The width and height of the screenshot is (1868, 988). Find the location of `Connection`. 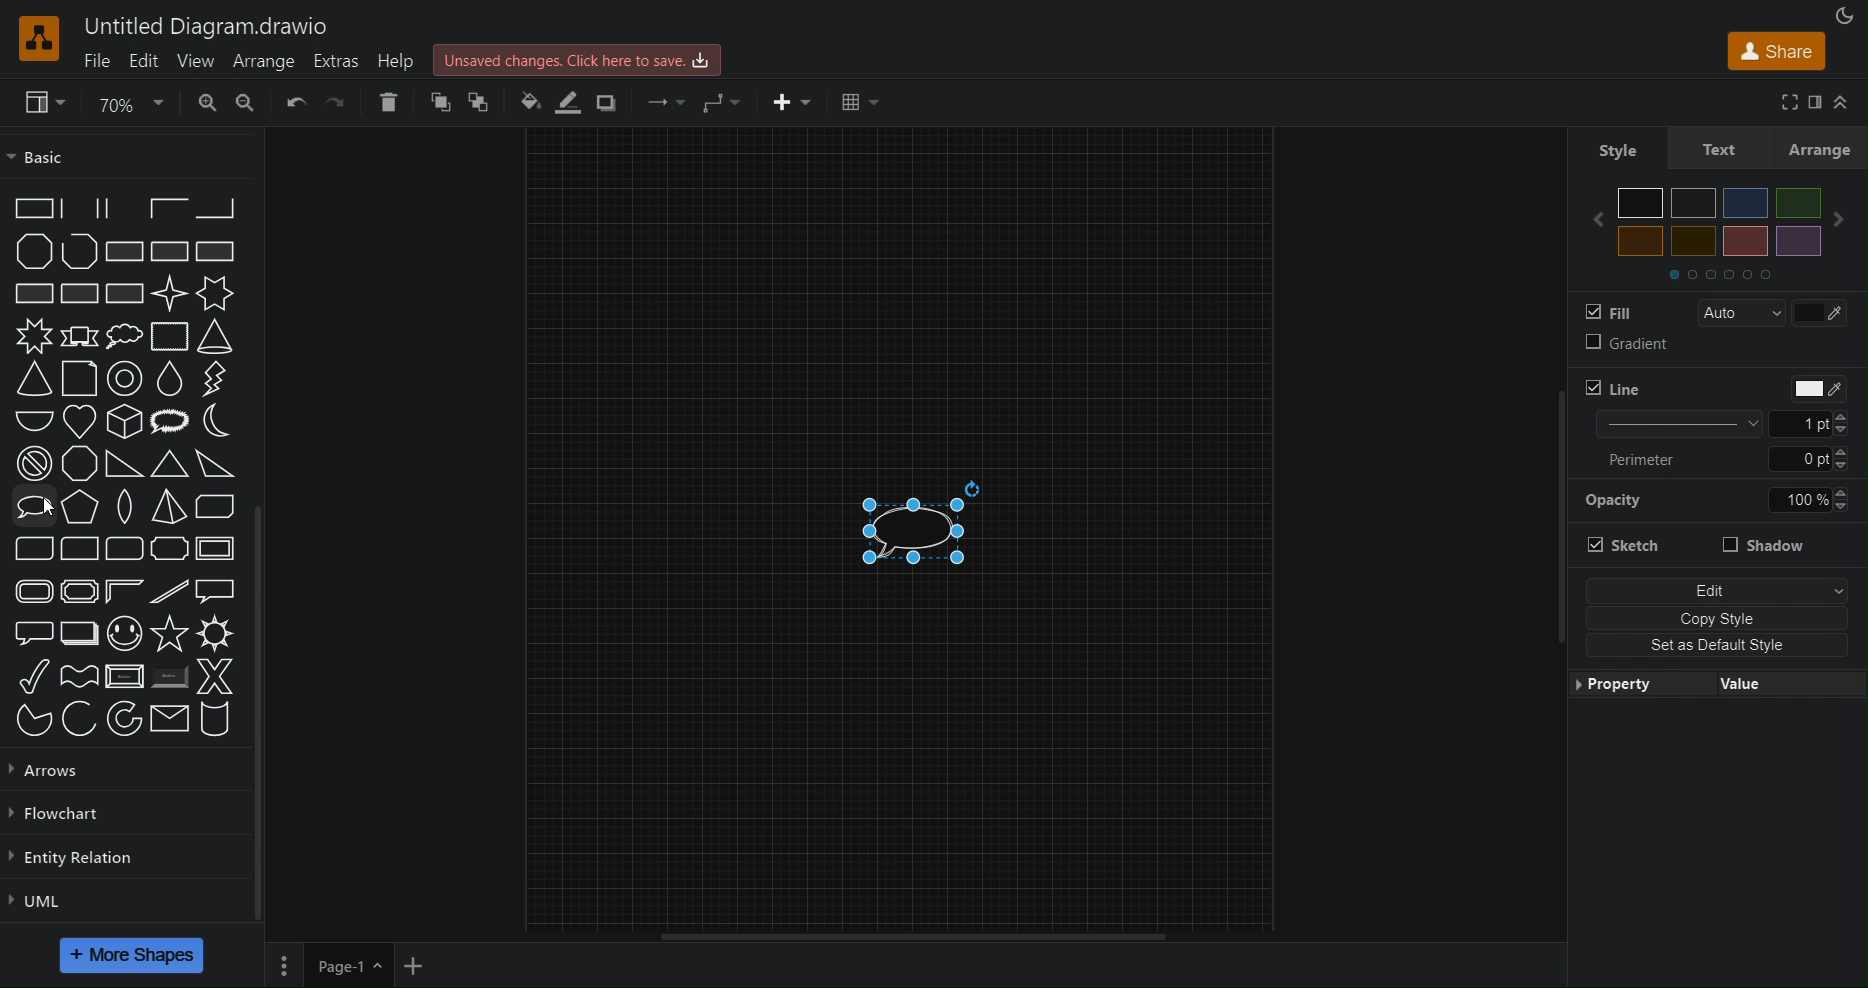

Connection is located at coordinates (659, 104).